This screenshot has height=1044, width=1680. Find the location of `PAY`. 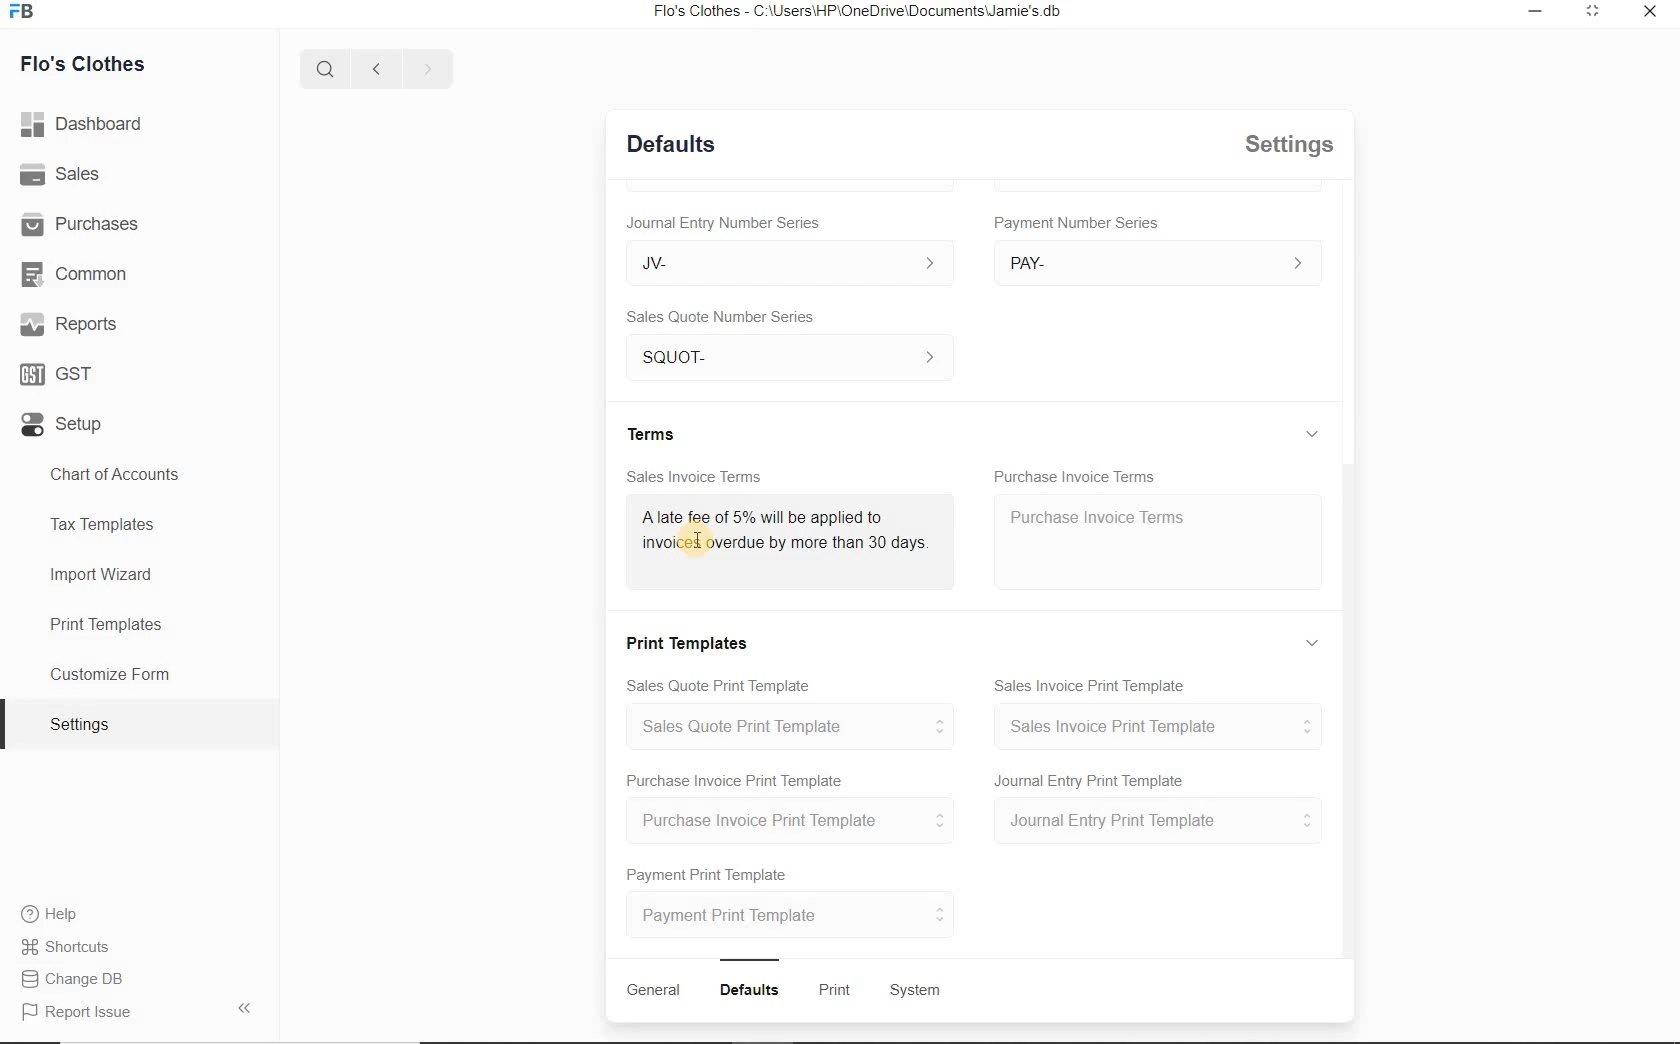

PAY is located at coordinates (1158, 262).